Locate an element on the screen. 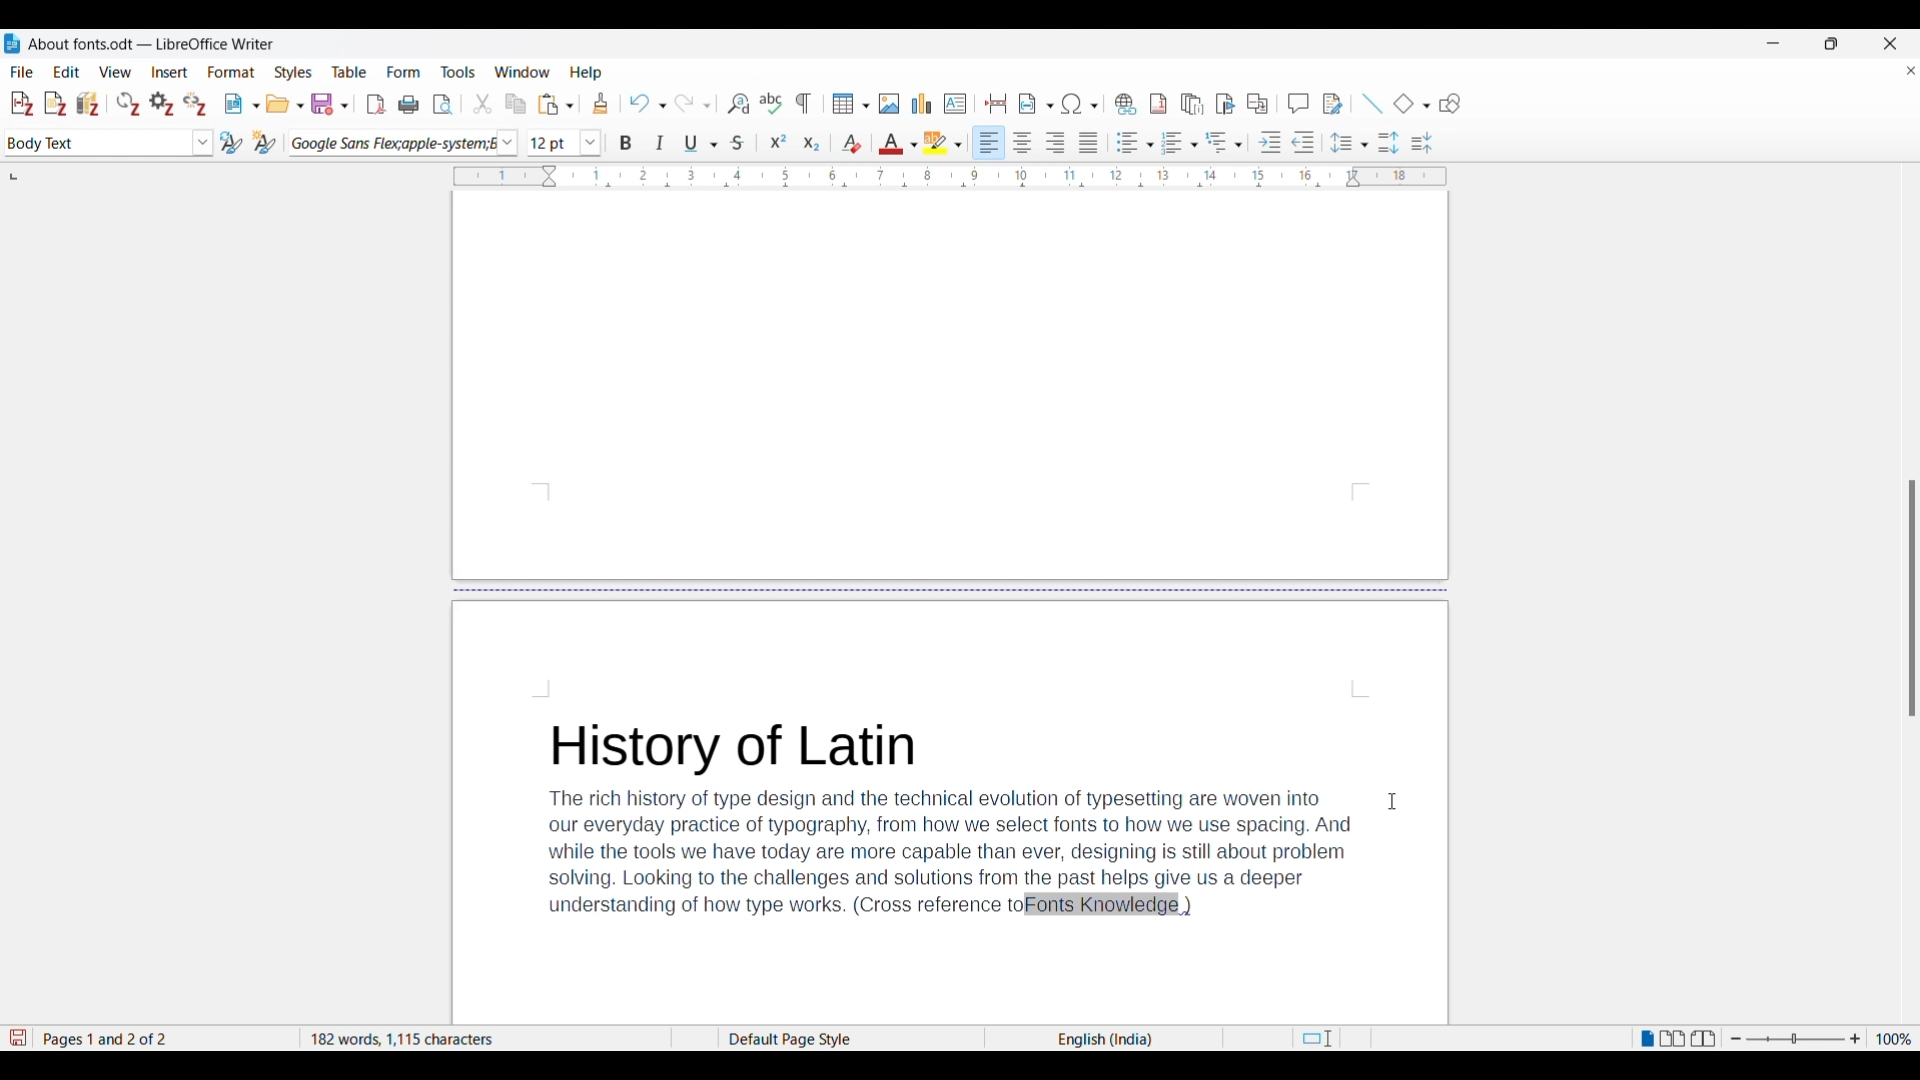 Image resolution: width=1920 pixels, height=1080 pixels. Show track changes functions is located at coordinates (1332, 104).